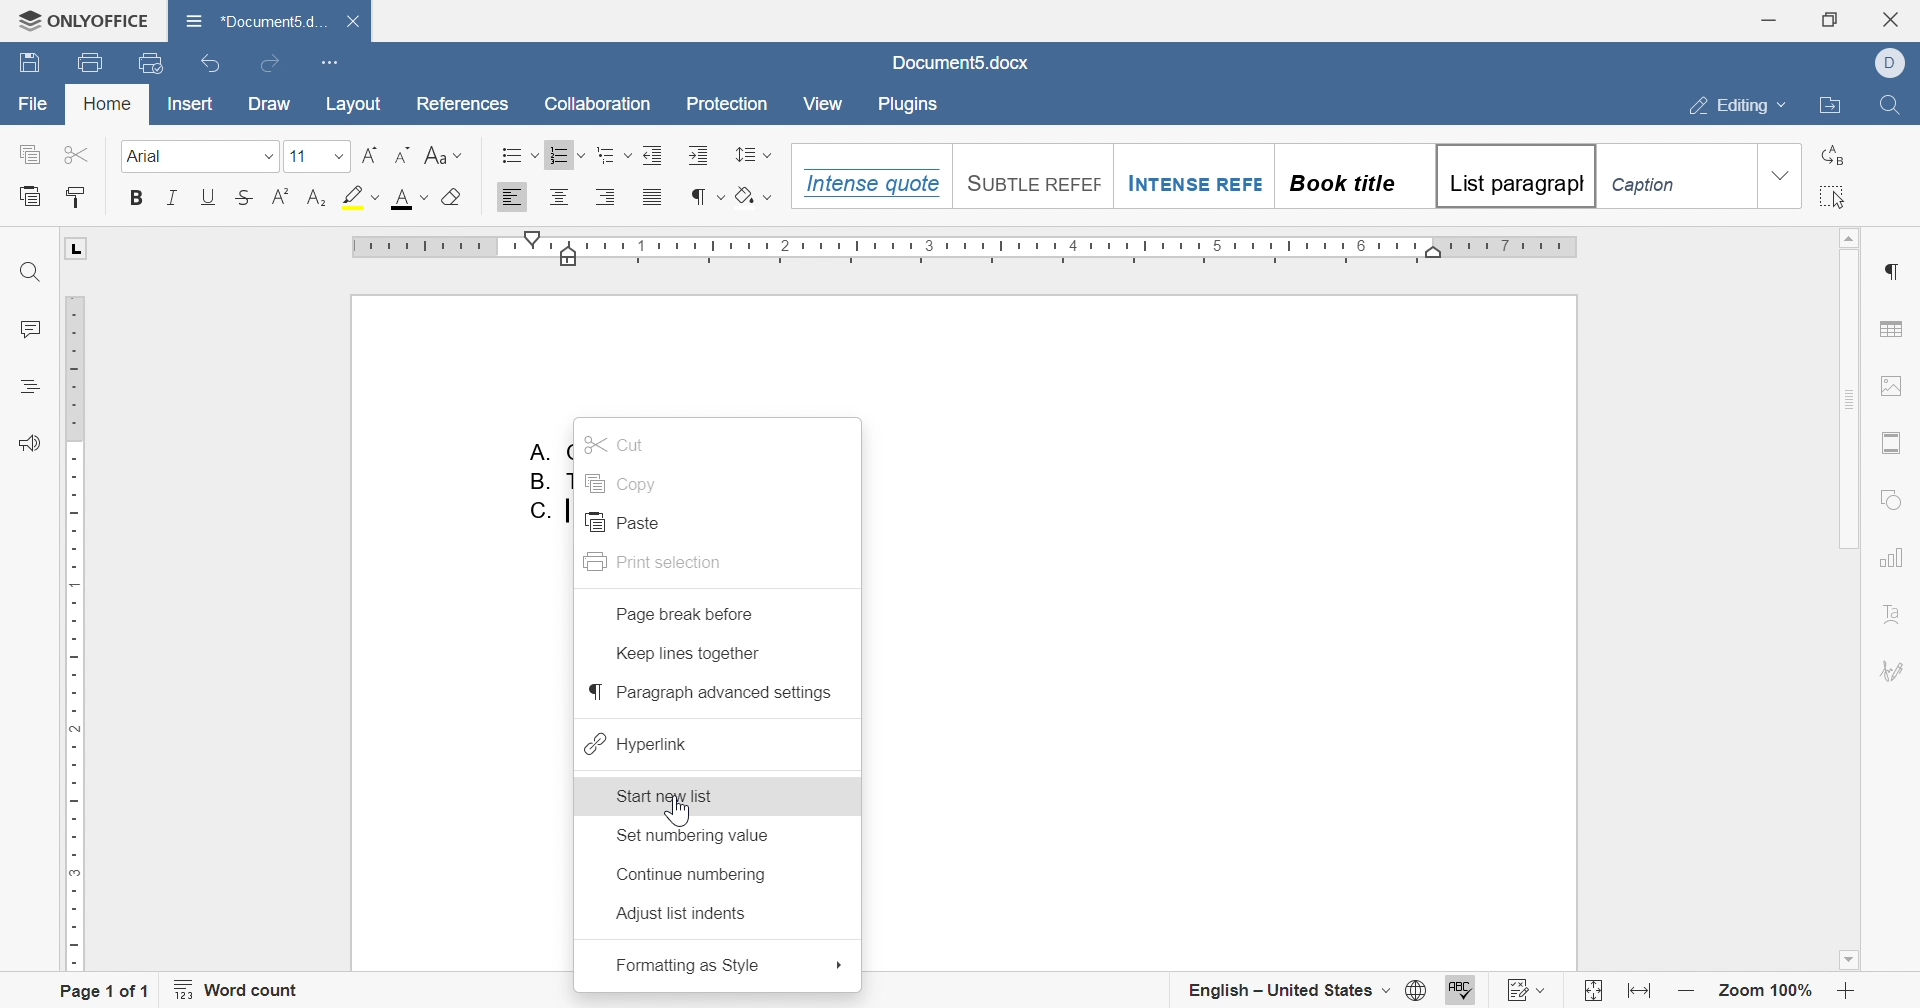 This screenshot has width=1920, height=1008. Describe the element at coordinates (599, 103) in the screenshot. I see `Collaboration` at that location.